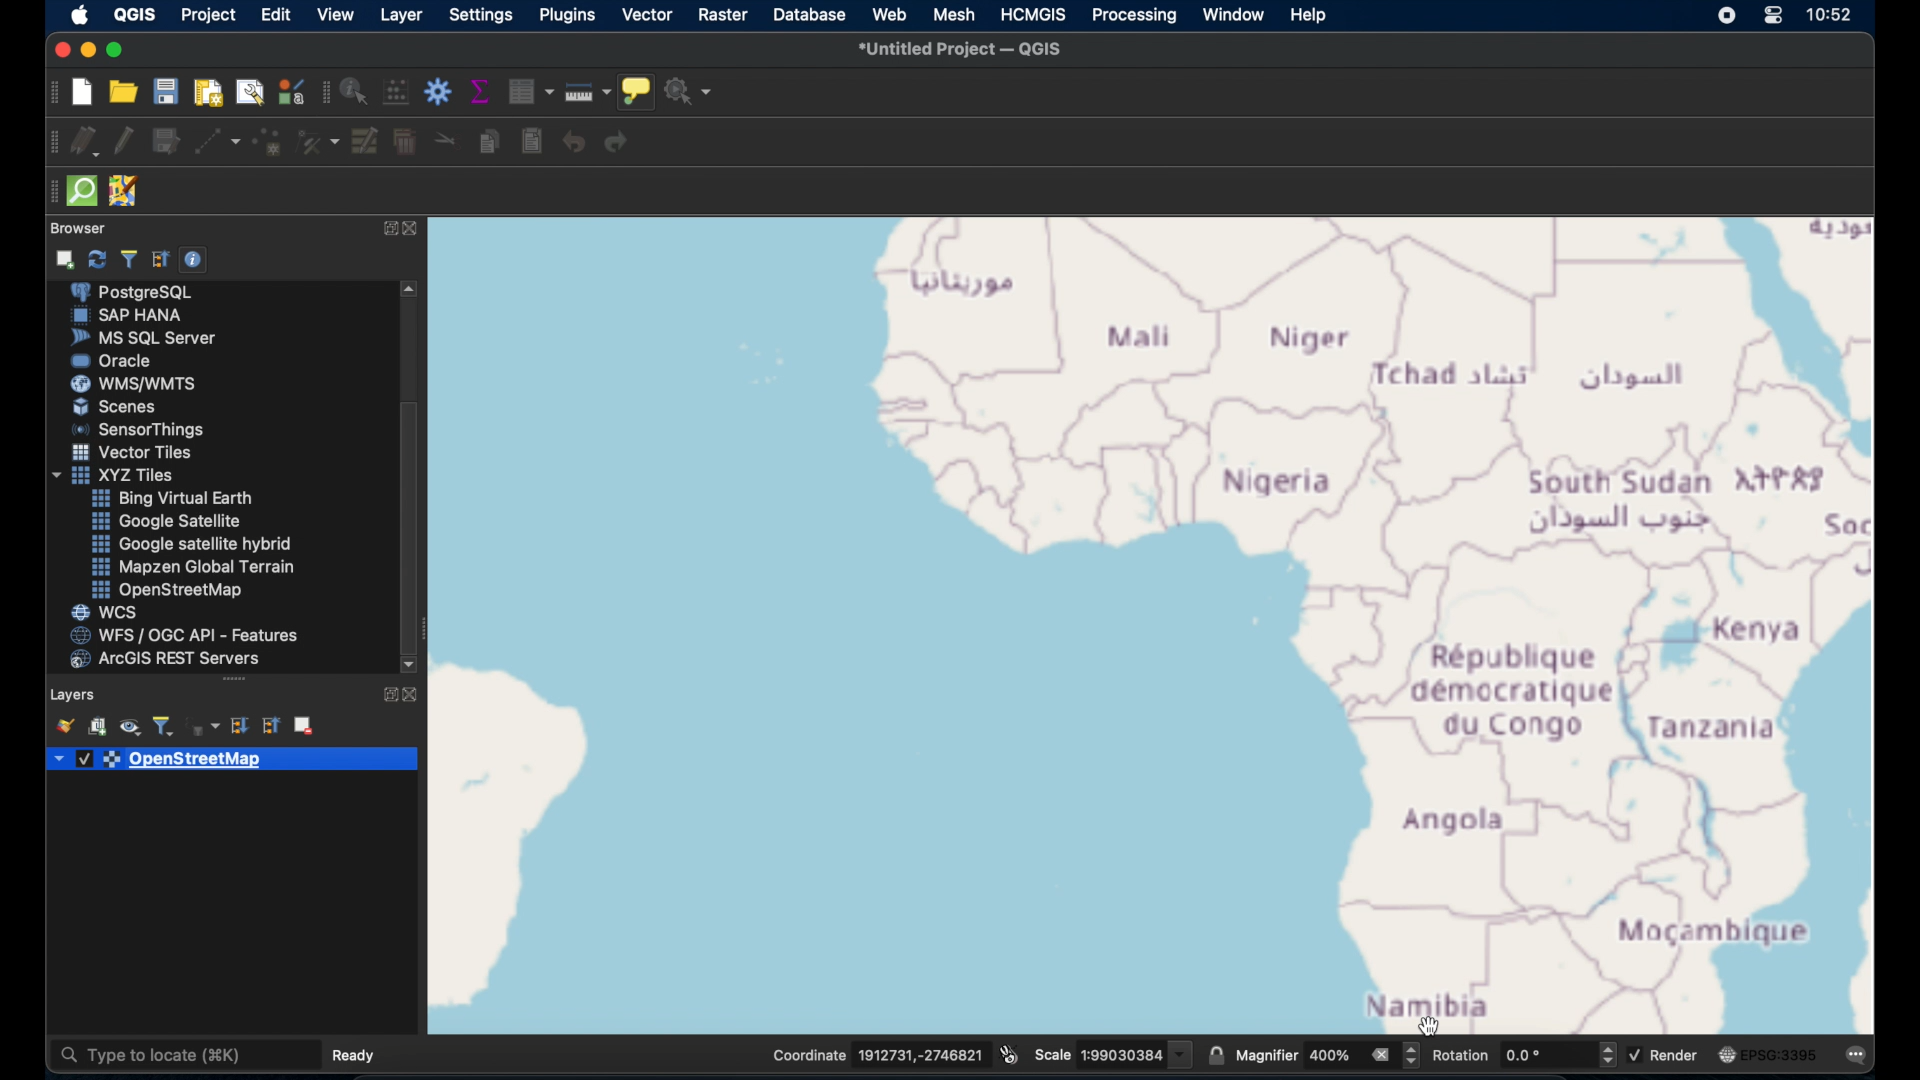 Image resolution: width=1920 pixels, height=1080 pixels. Describe the element at coordinates (1153, 628) in the screenshot. I see `openstreetmap` at that location.